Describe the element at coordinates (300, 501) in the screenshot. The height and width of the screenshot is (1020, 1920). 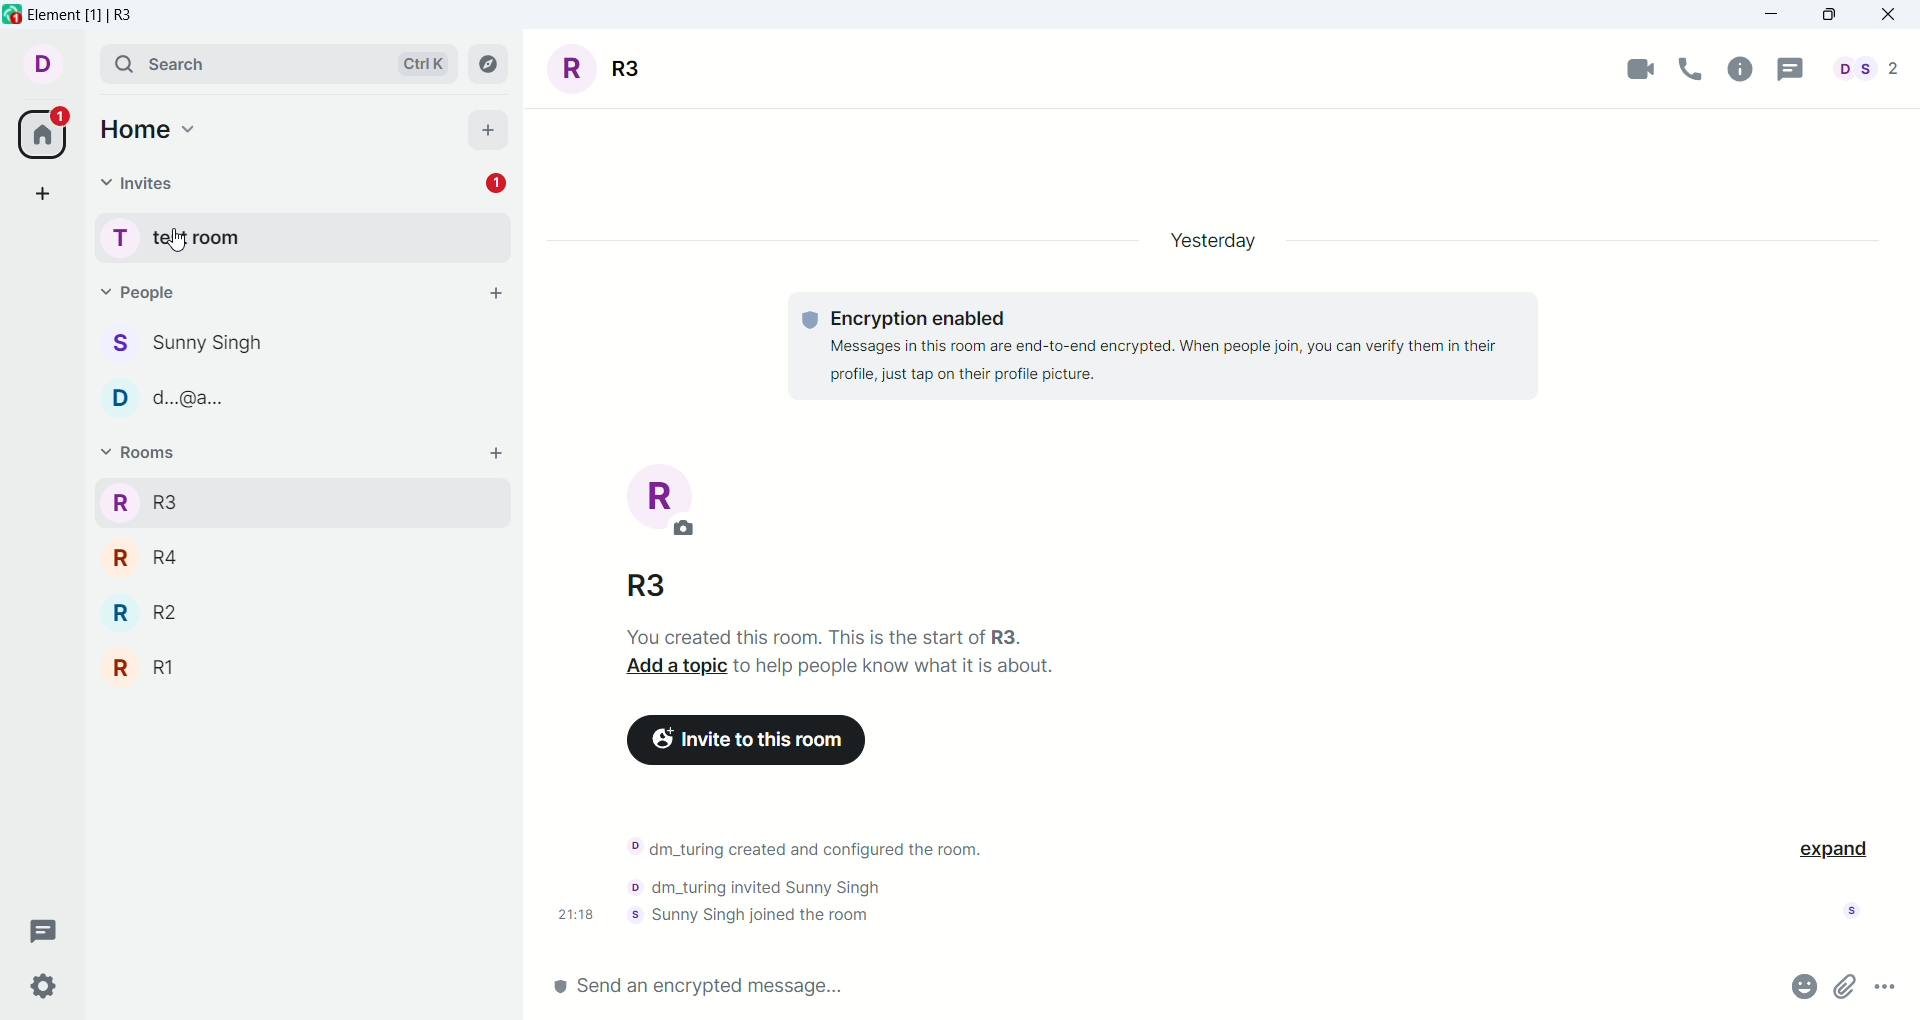
I see `R3` at that location.